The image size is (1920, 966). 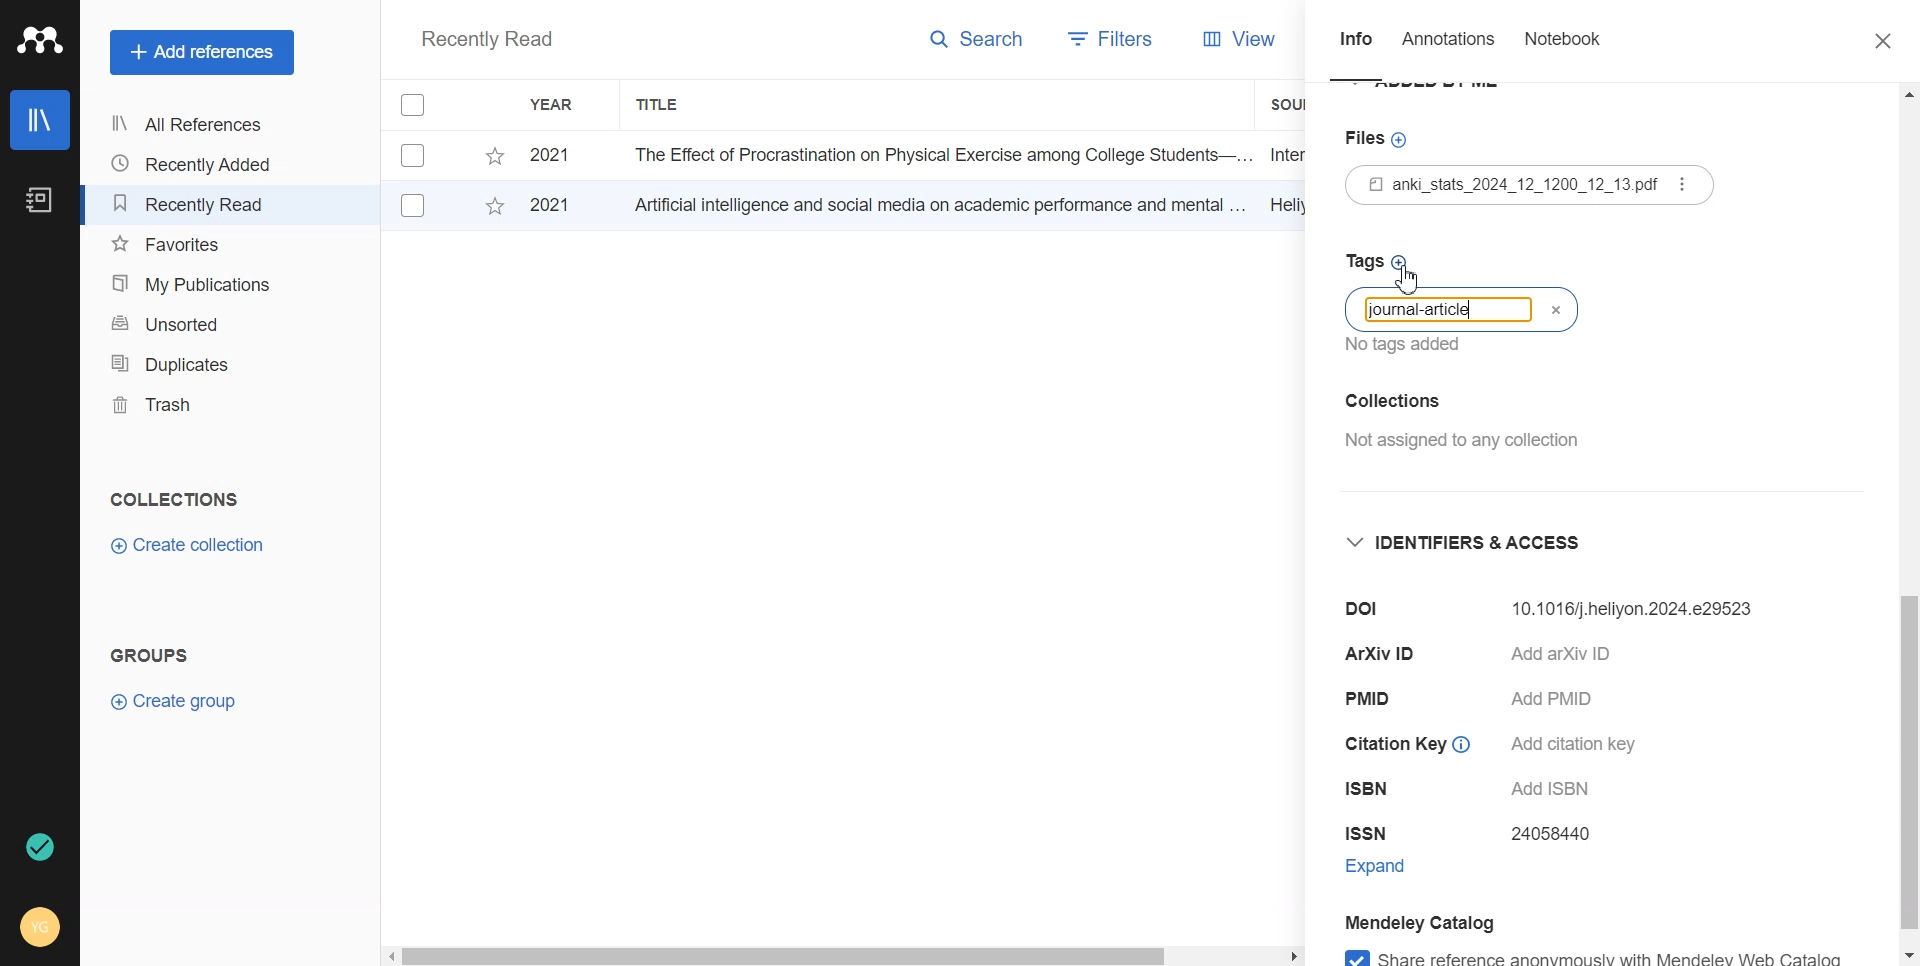 I want to click on Checkbox, so click(x=423, y=104).